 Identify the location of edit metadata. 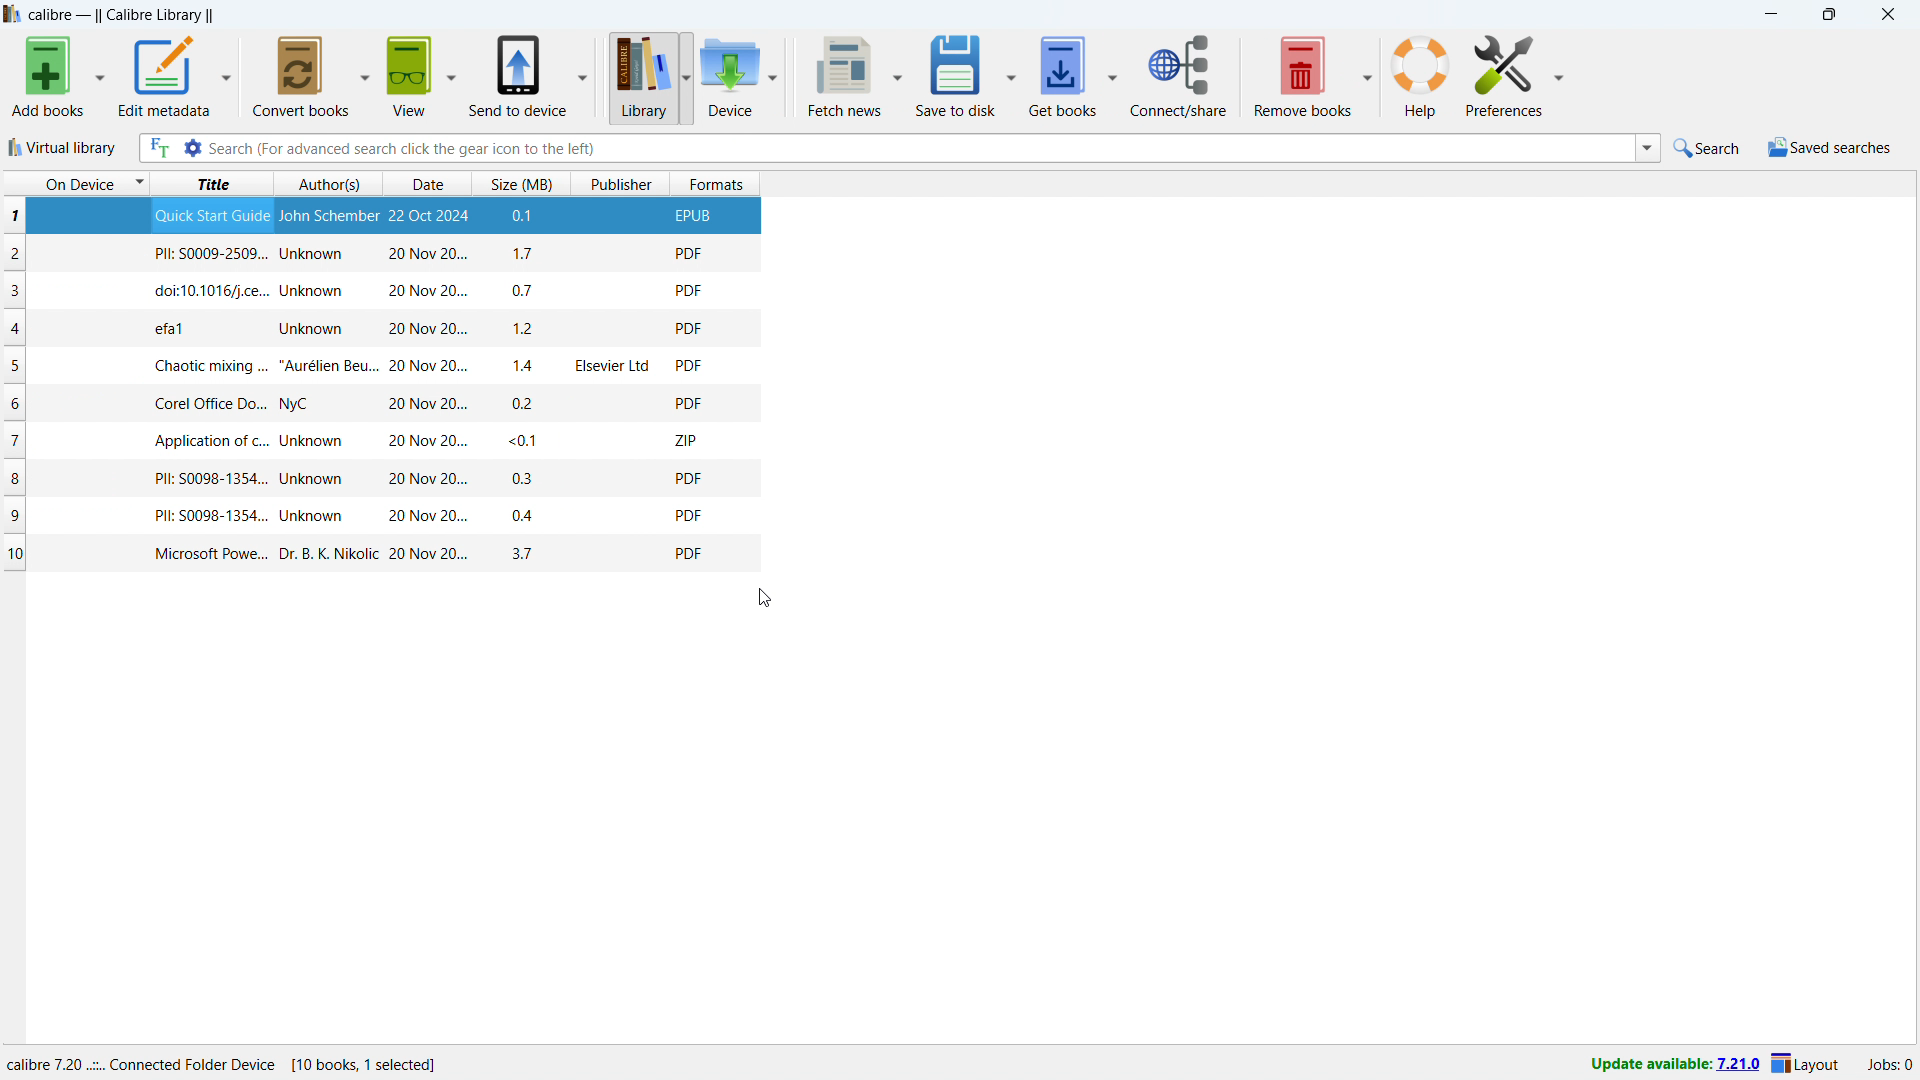
(164, 76).